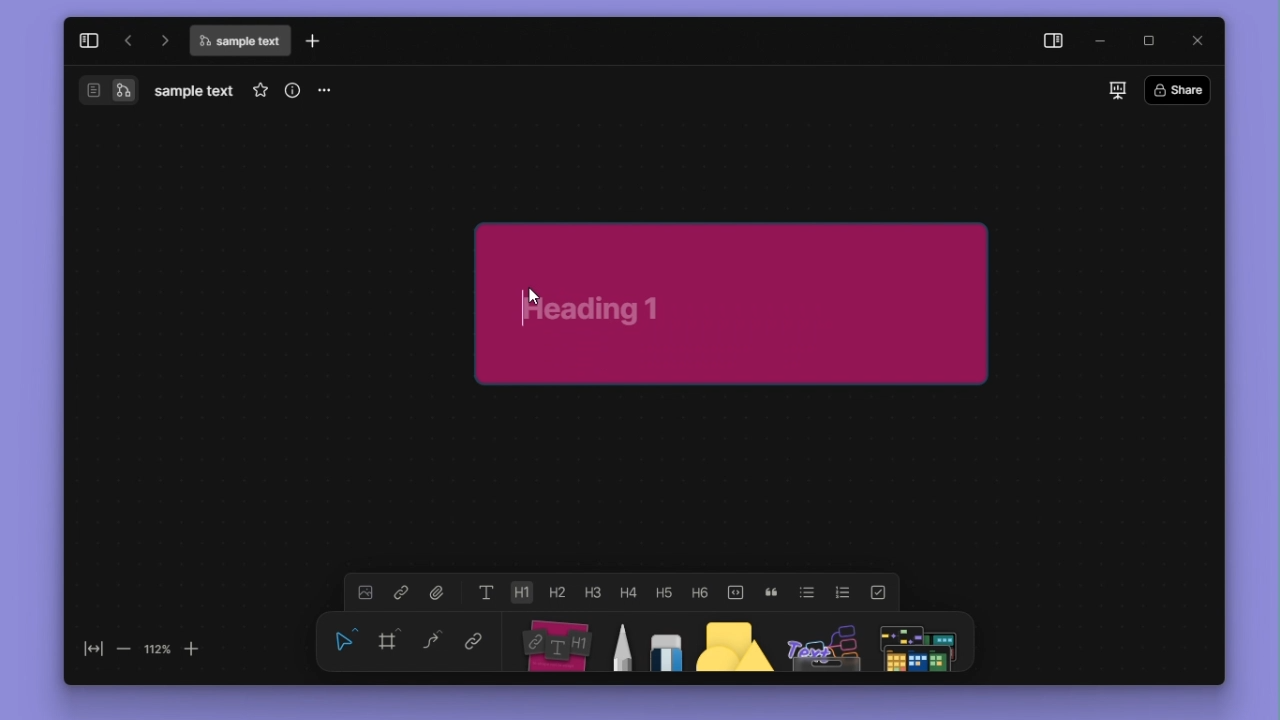 The image size is (1280, 720). Describe the element at coordinates (128, 40) in the screenshot. I see `go back` at that location.